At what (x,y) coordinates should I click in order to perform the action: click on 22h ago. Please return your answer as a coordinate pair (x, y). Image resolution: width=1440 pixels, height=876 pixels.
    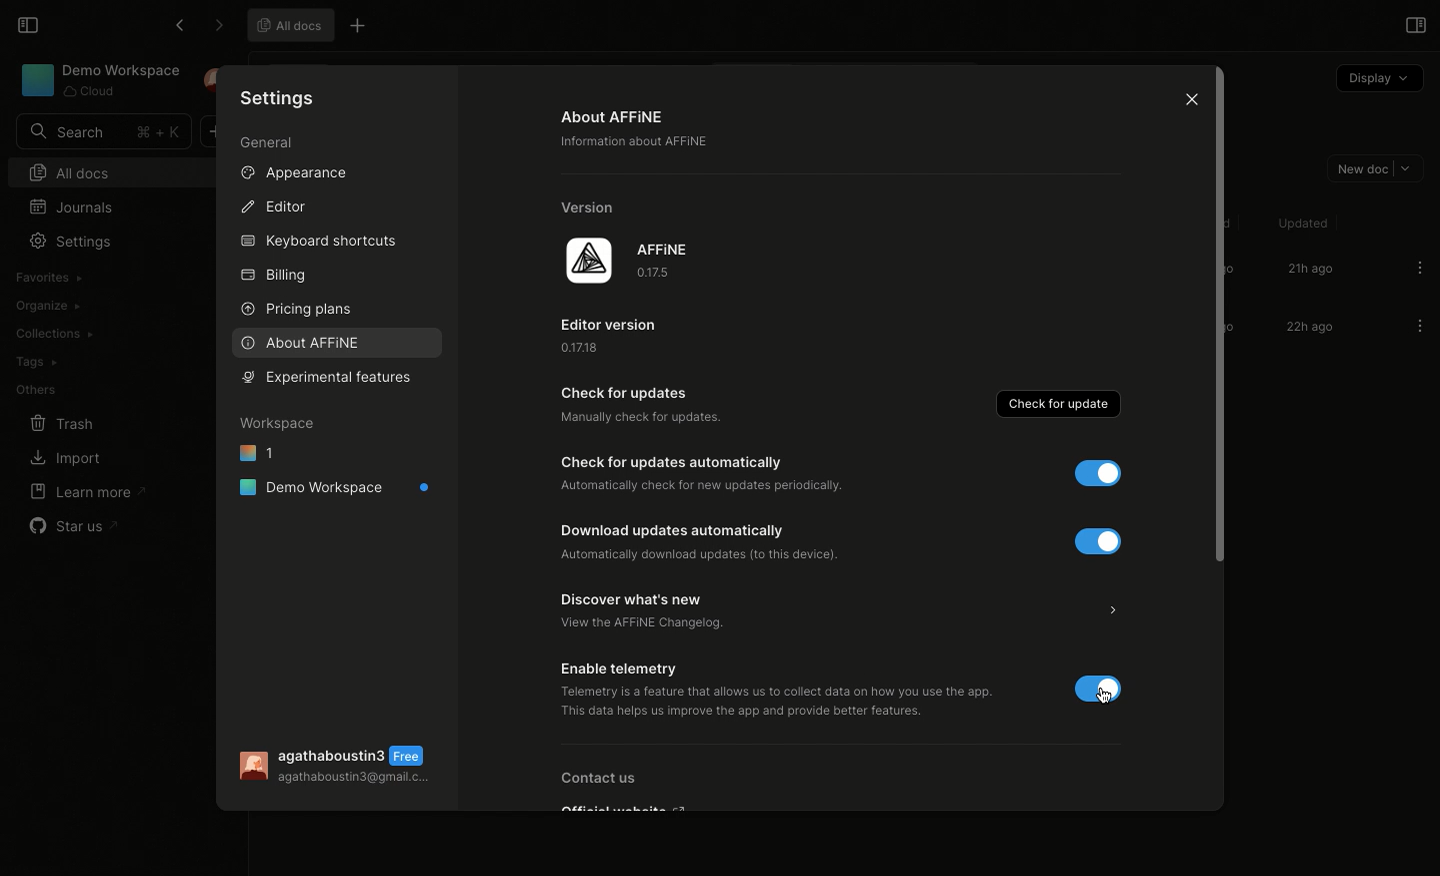
    Looking at the image, I should click on (1307, 329).